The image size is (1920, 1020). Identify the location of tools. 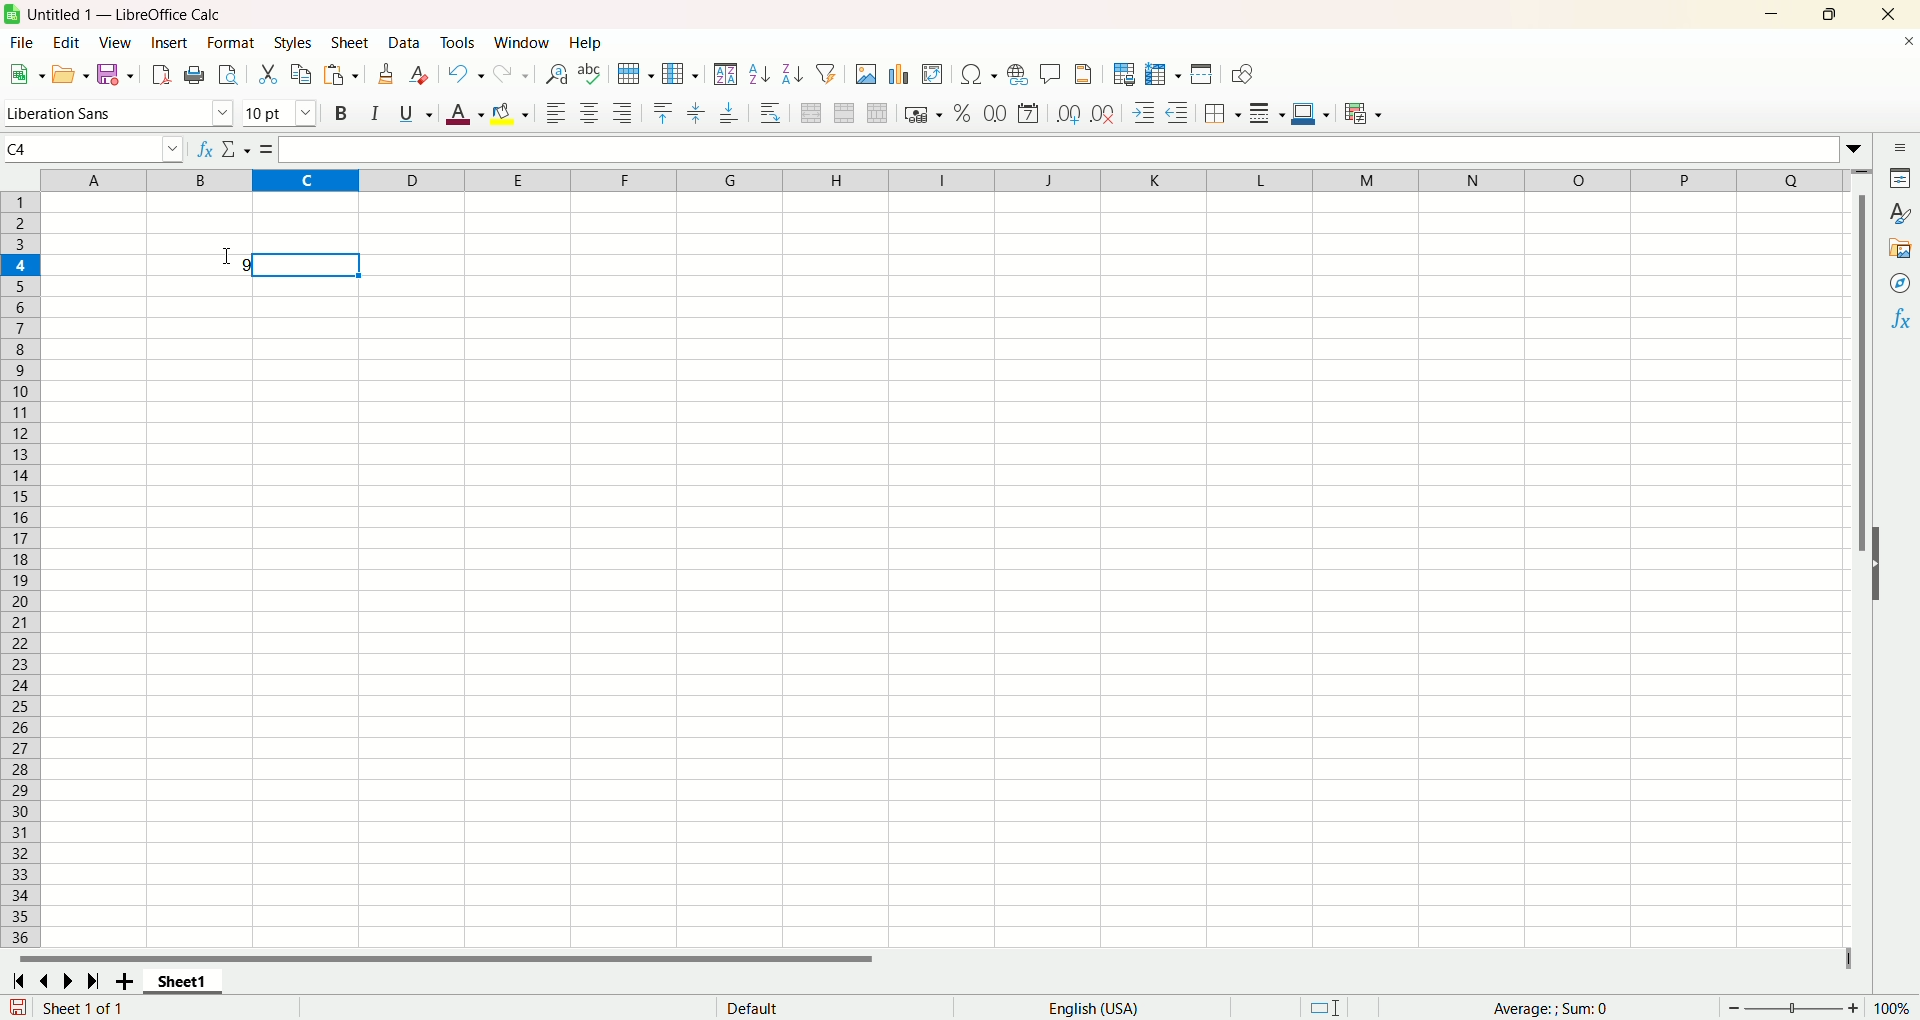
(462, 43).